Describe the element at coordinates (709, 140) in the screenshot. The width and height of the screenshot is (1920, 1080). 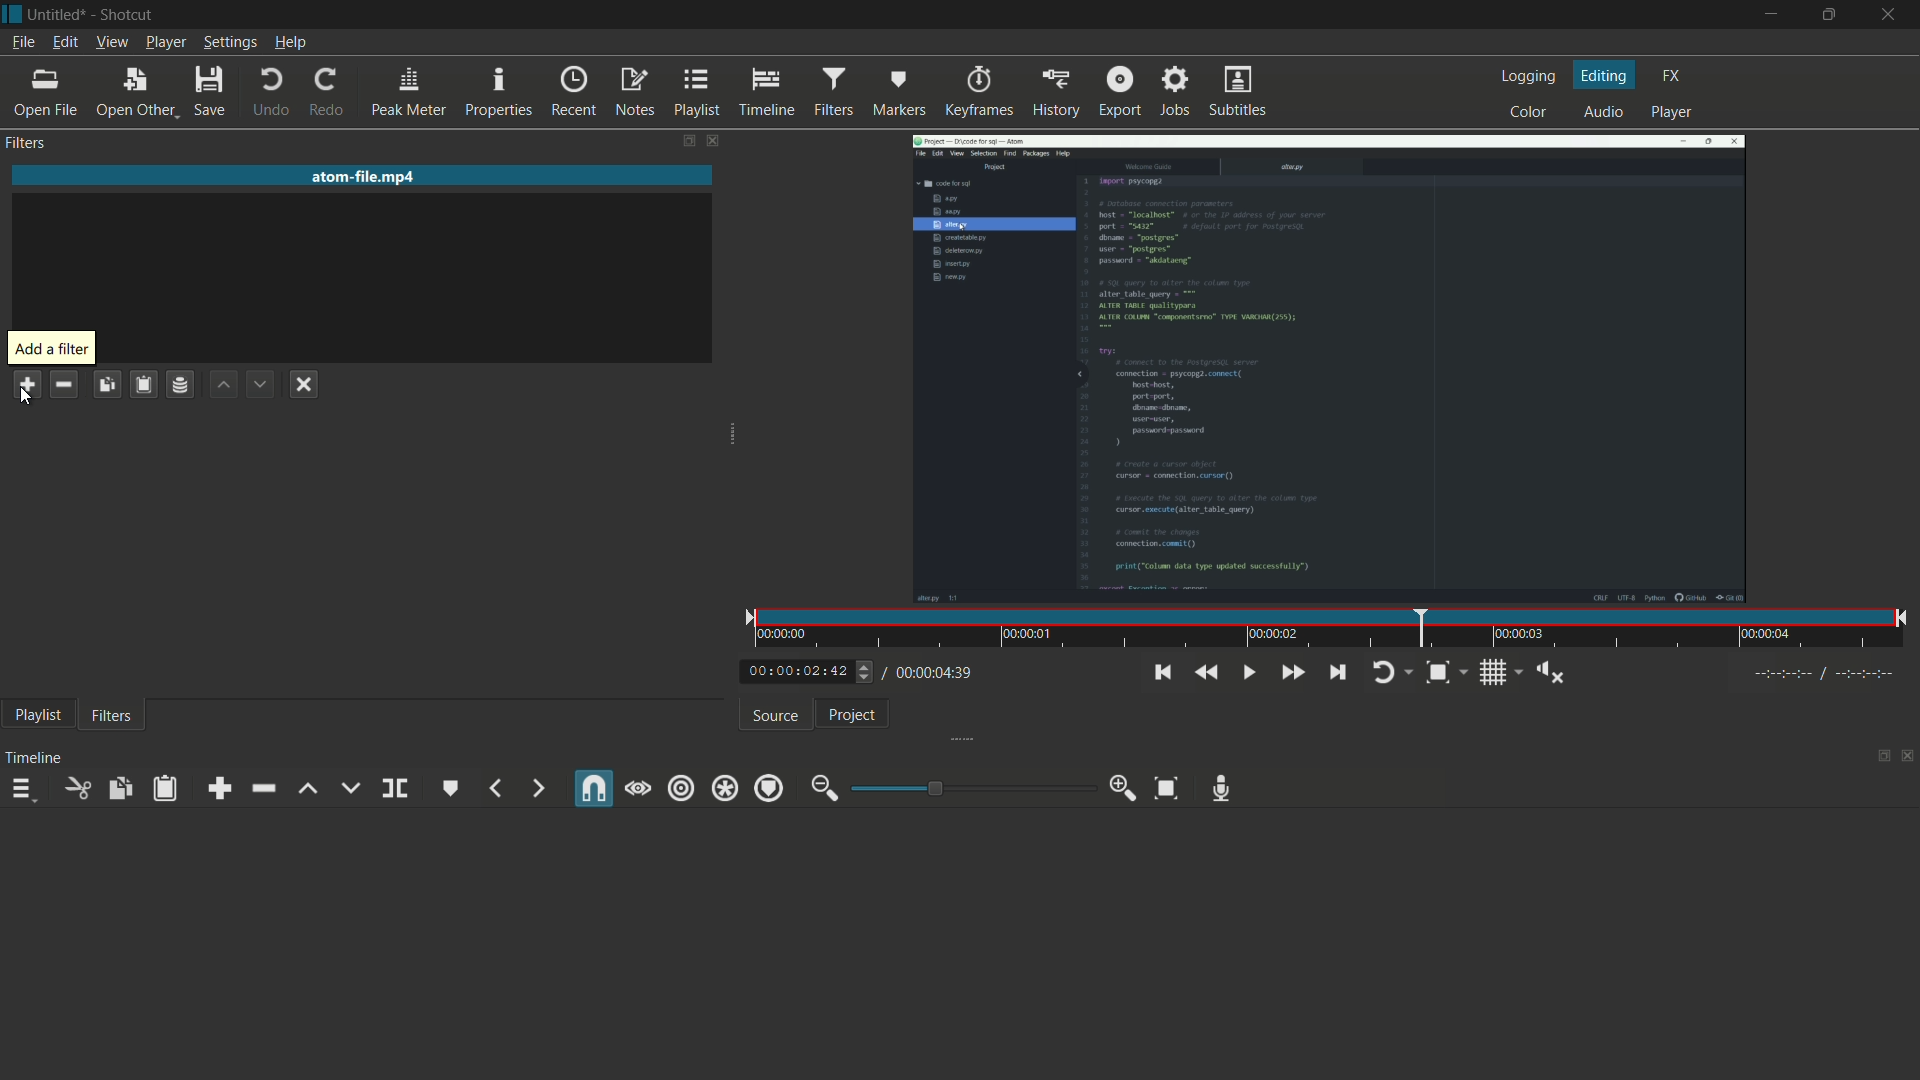
I see `close filter` at that location.